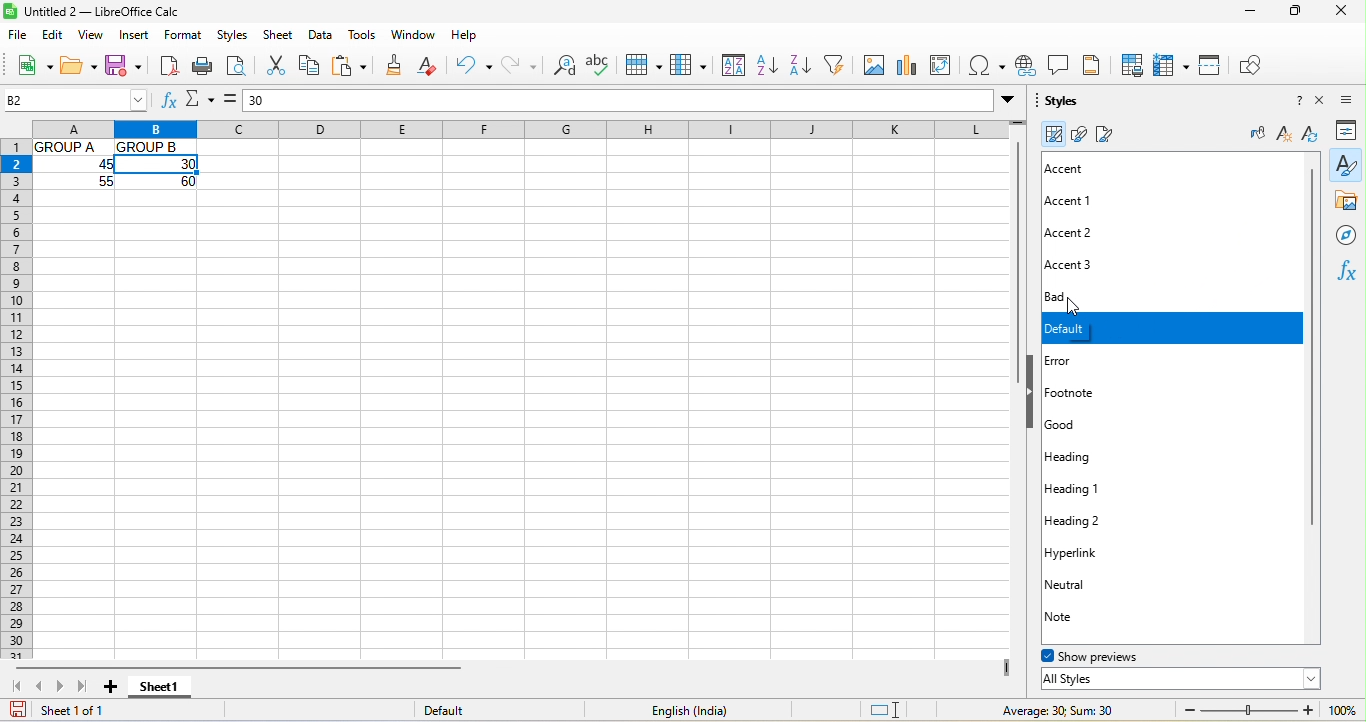 This screenshot has width=1366, height=722. What do you see at coordinates (1180, 680) in the screenshot?
I see `all styles` at bounding box center [1180, 680].